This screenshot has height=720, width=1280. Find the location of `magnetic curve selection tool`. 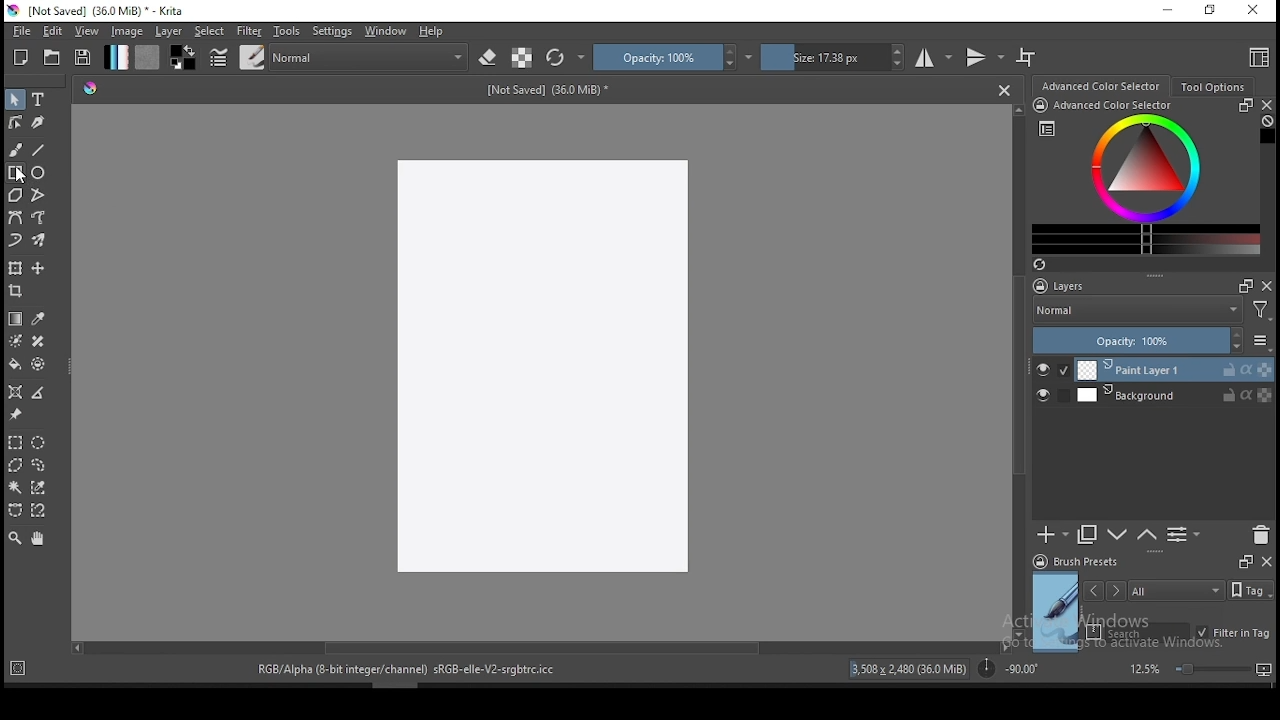

magnetic curve selection tool is located at coordinates (36, 510).